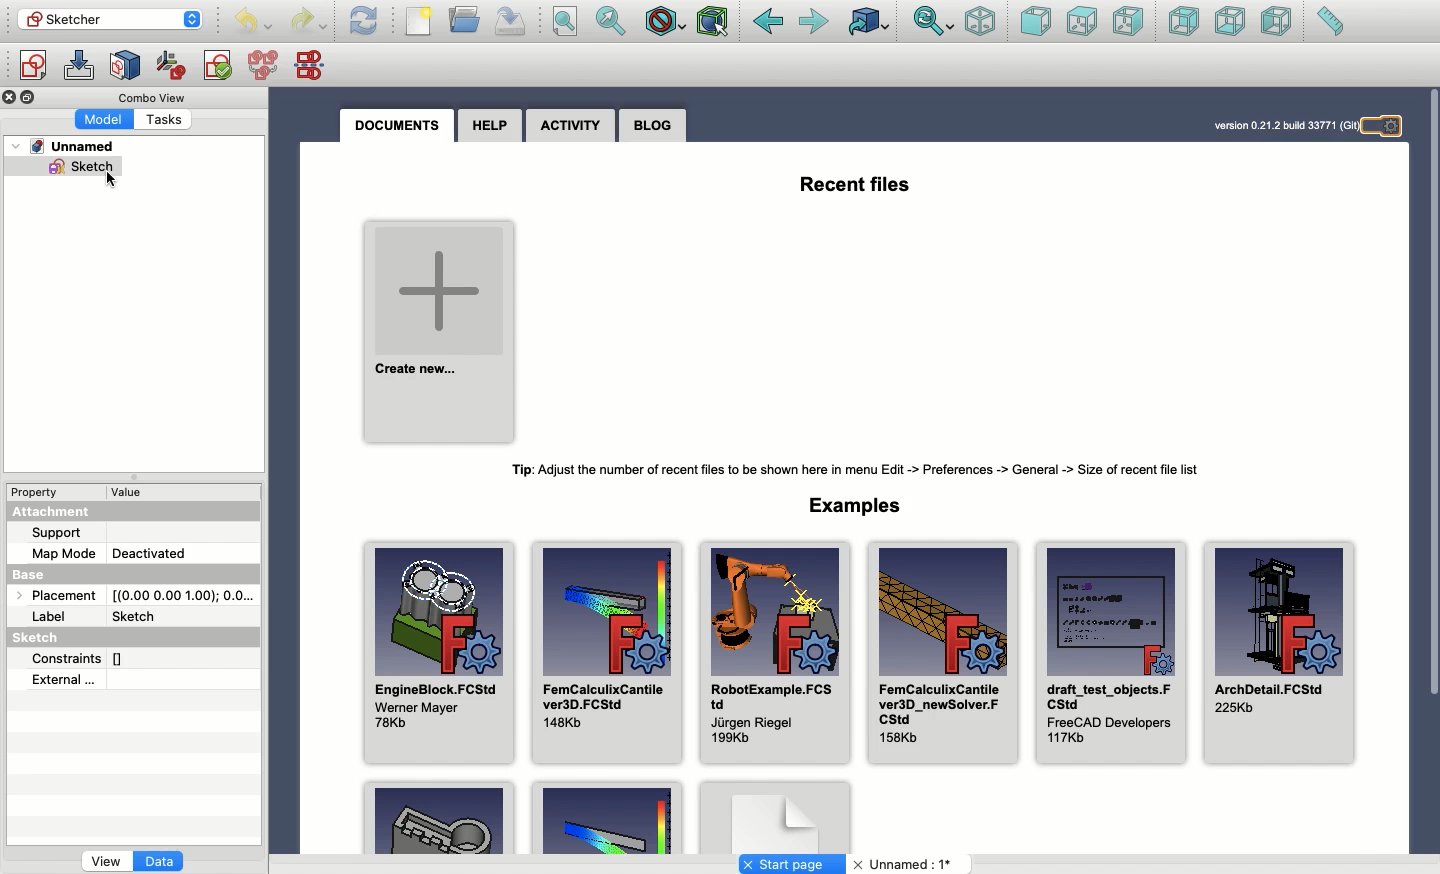  What do you see at coordinates (266, 66) in the screenshot?
I see `Merge sketches` at bounding box center [266, 66].